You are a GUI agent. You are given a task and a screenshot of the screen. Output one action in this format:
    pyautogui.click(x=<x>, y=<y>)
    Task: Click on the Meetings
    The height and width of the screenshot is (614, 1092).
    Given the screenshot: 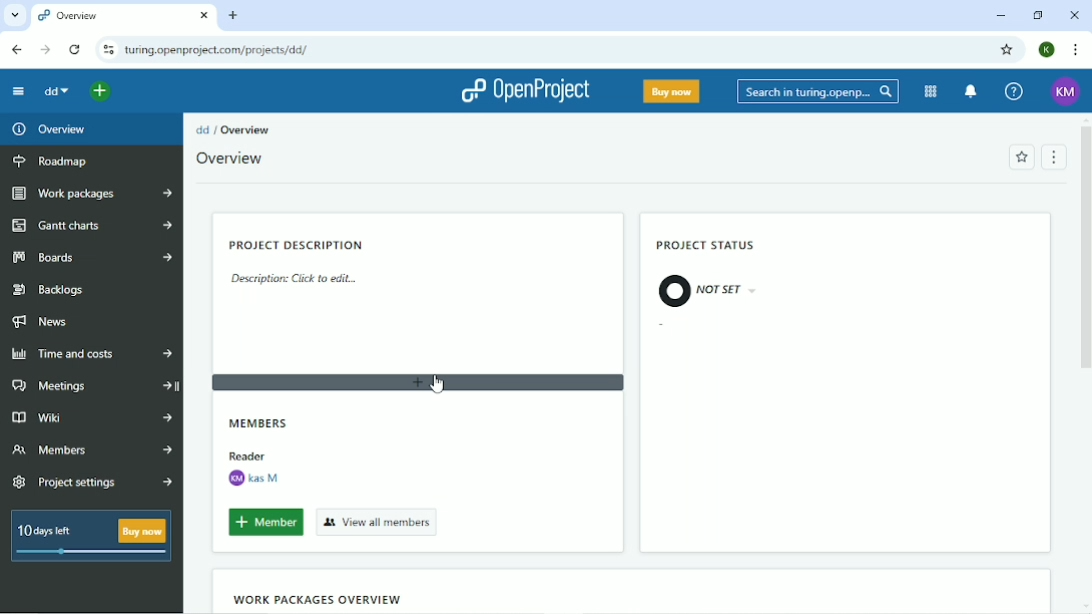 What is the action you would take?
    pyautogui.click(x=93, y=387)
    